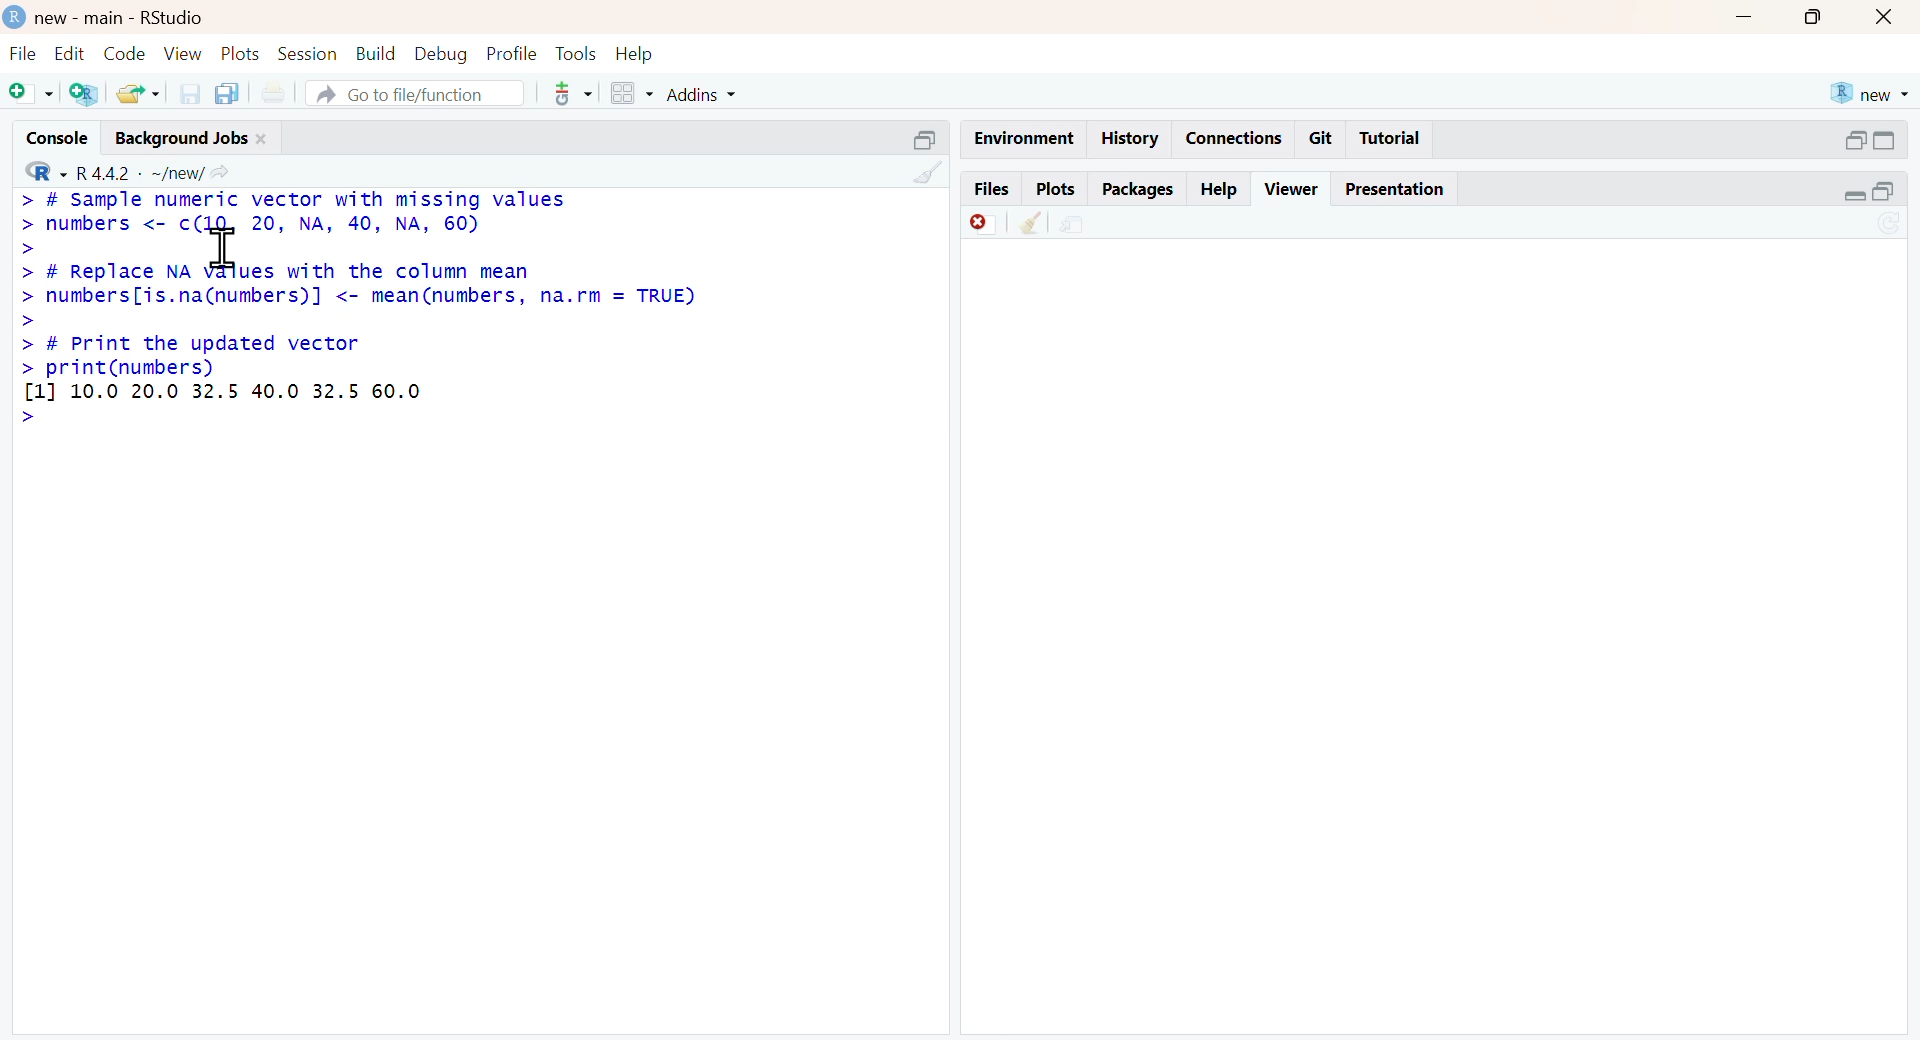  What do you see at coordinates (575, 94) in the screenshot?
I see `tools` at bounding box center [575, 94].